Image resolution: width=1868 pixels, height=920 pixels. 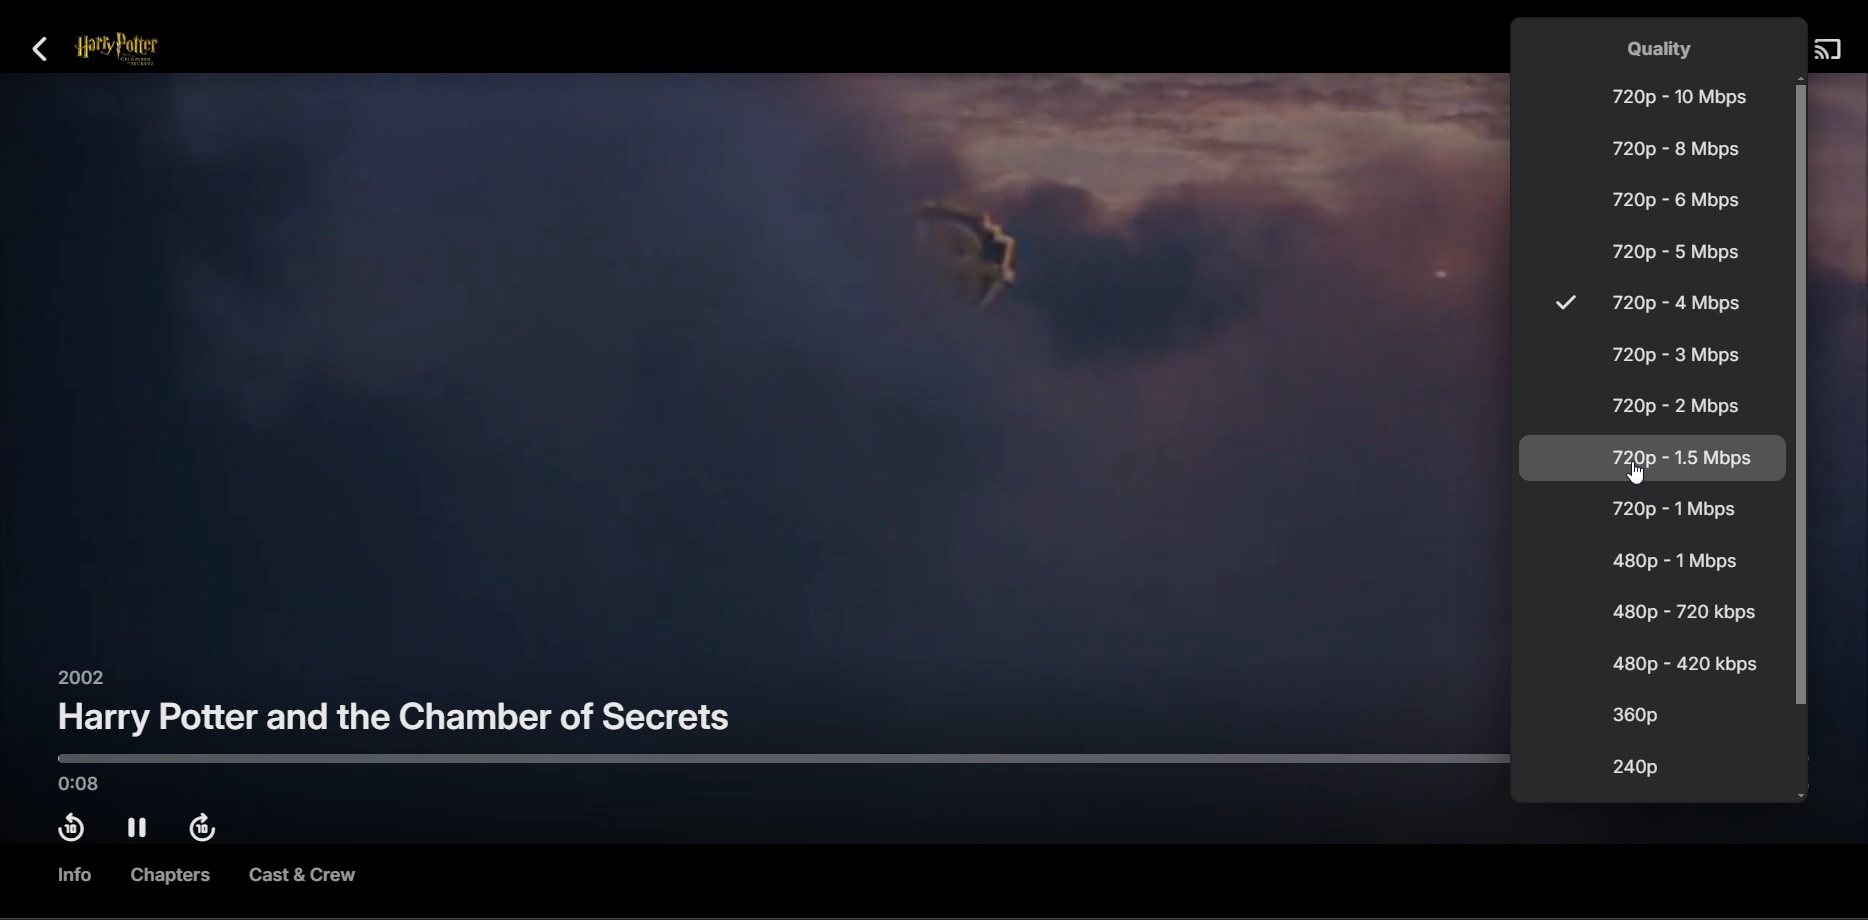 What do you see at coordinates (301, 878) in the screenshot?
I see `Cast and Crew` at bounding box center [301, 878].